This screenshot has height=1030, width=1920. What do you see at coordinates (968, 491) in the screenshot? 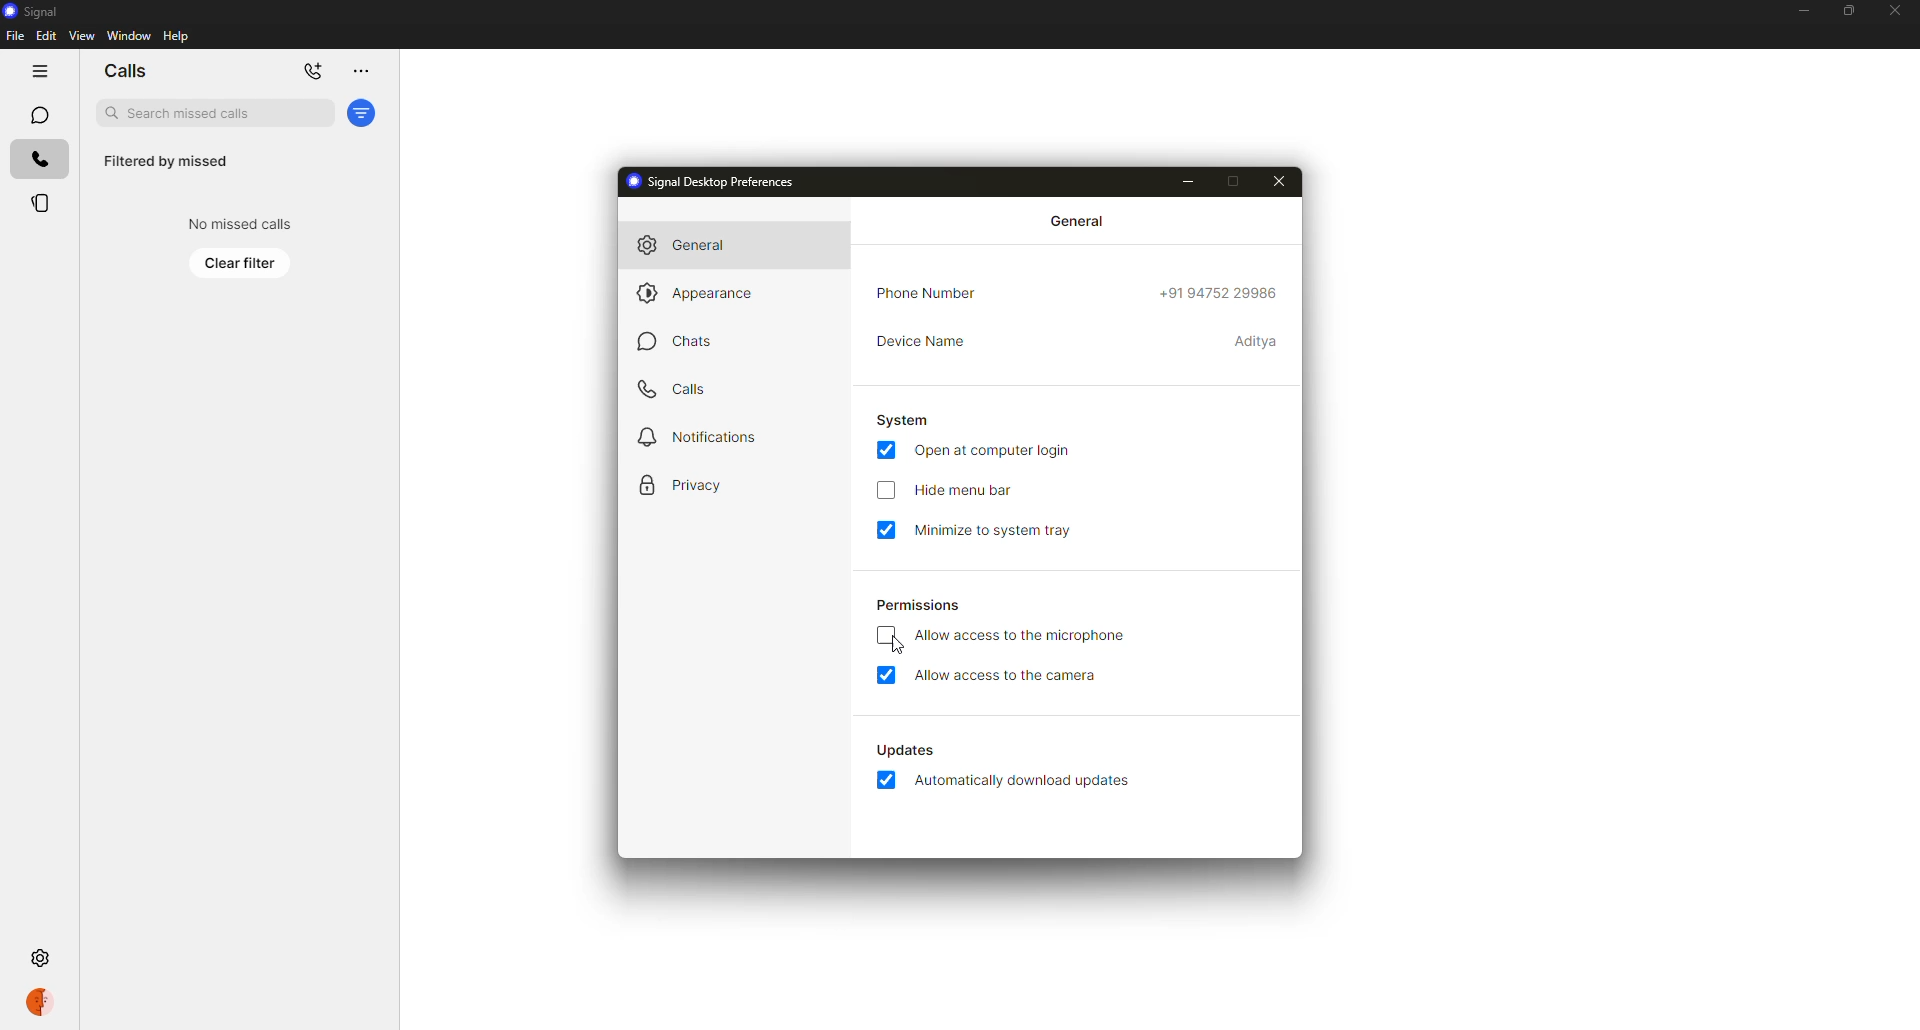
I see `hide menu bar` at bounding box center [968, 491].